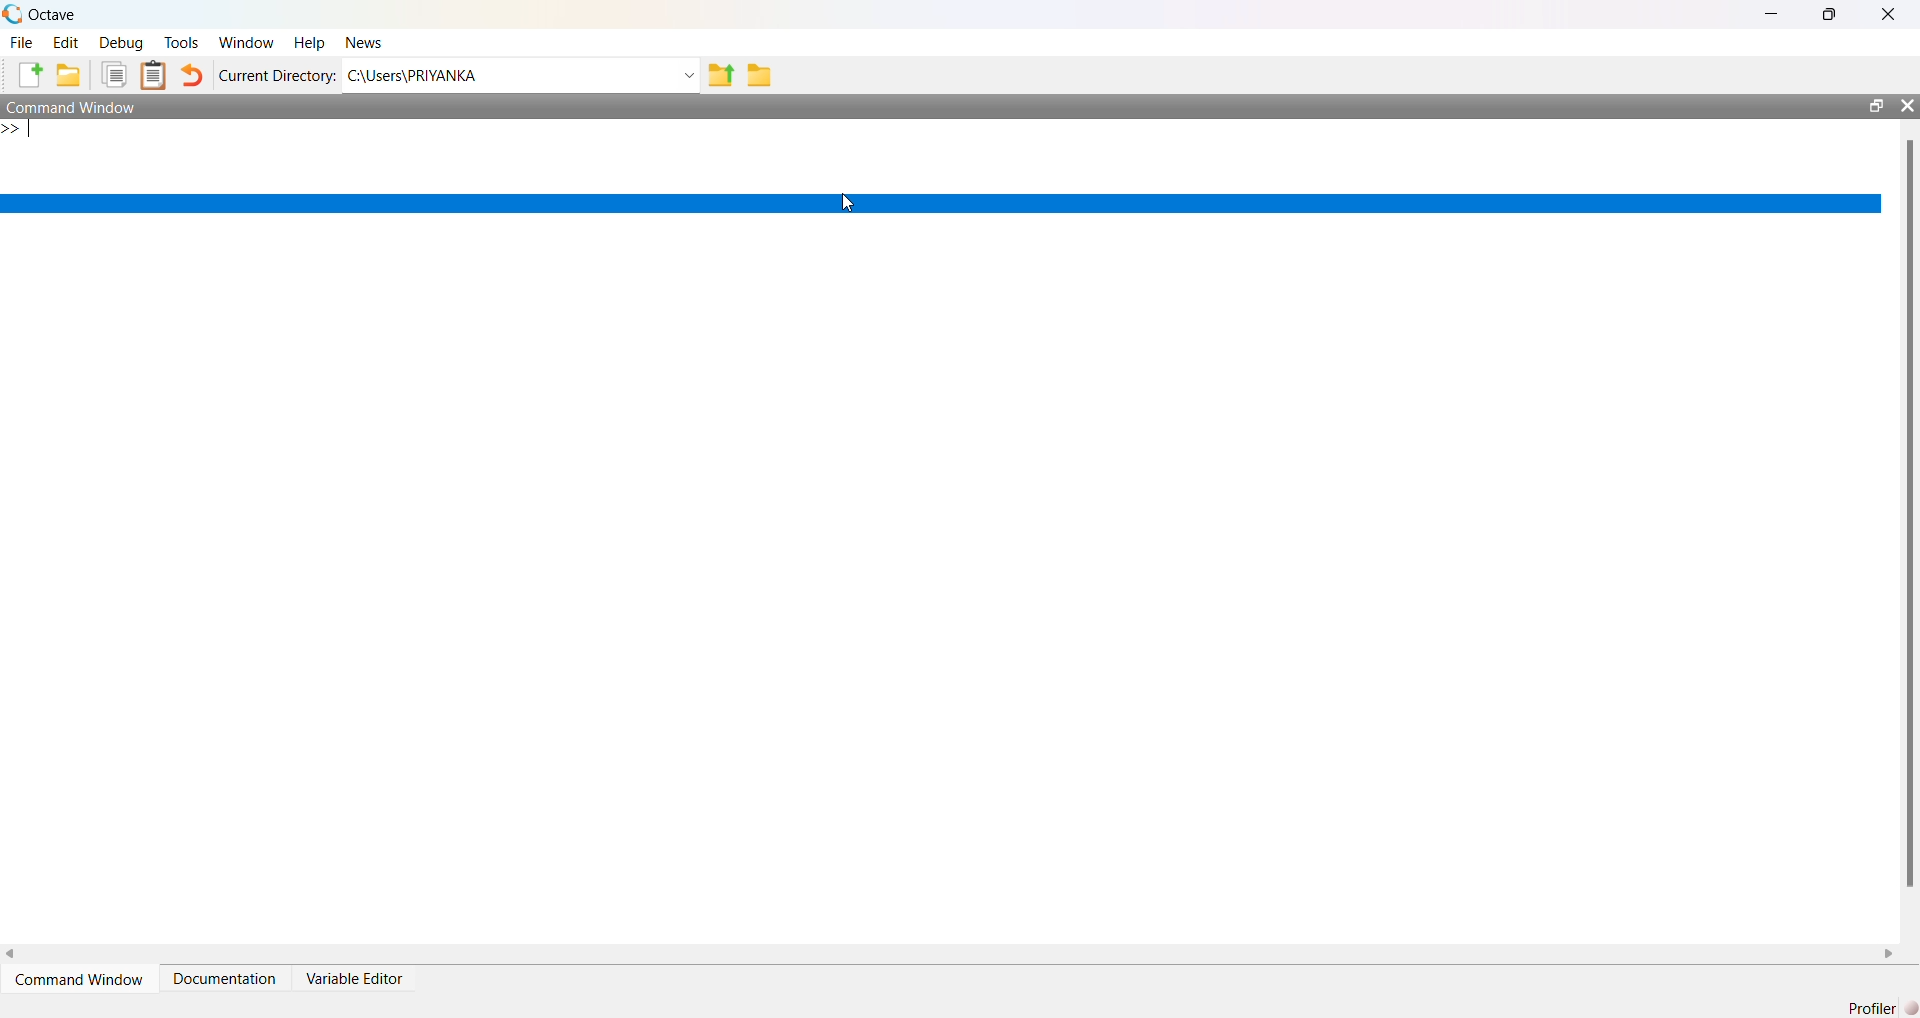 The image size is (1920, 1018). I want to click on Profiler, so click(1882, 1008).